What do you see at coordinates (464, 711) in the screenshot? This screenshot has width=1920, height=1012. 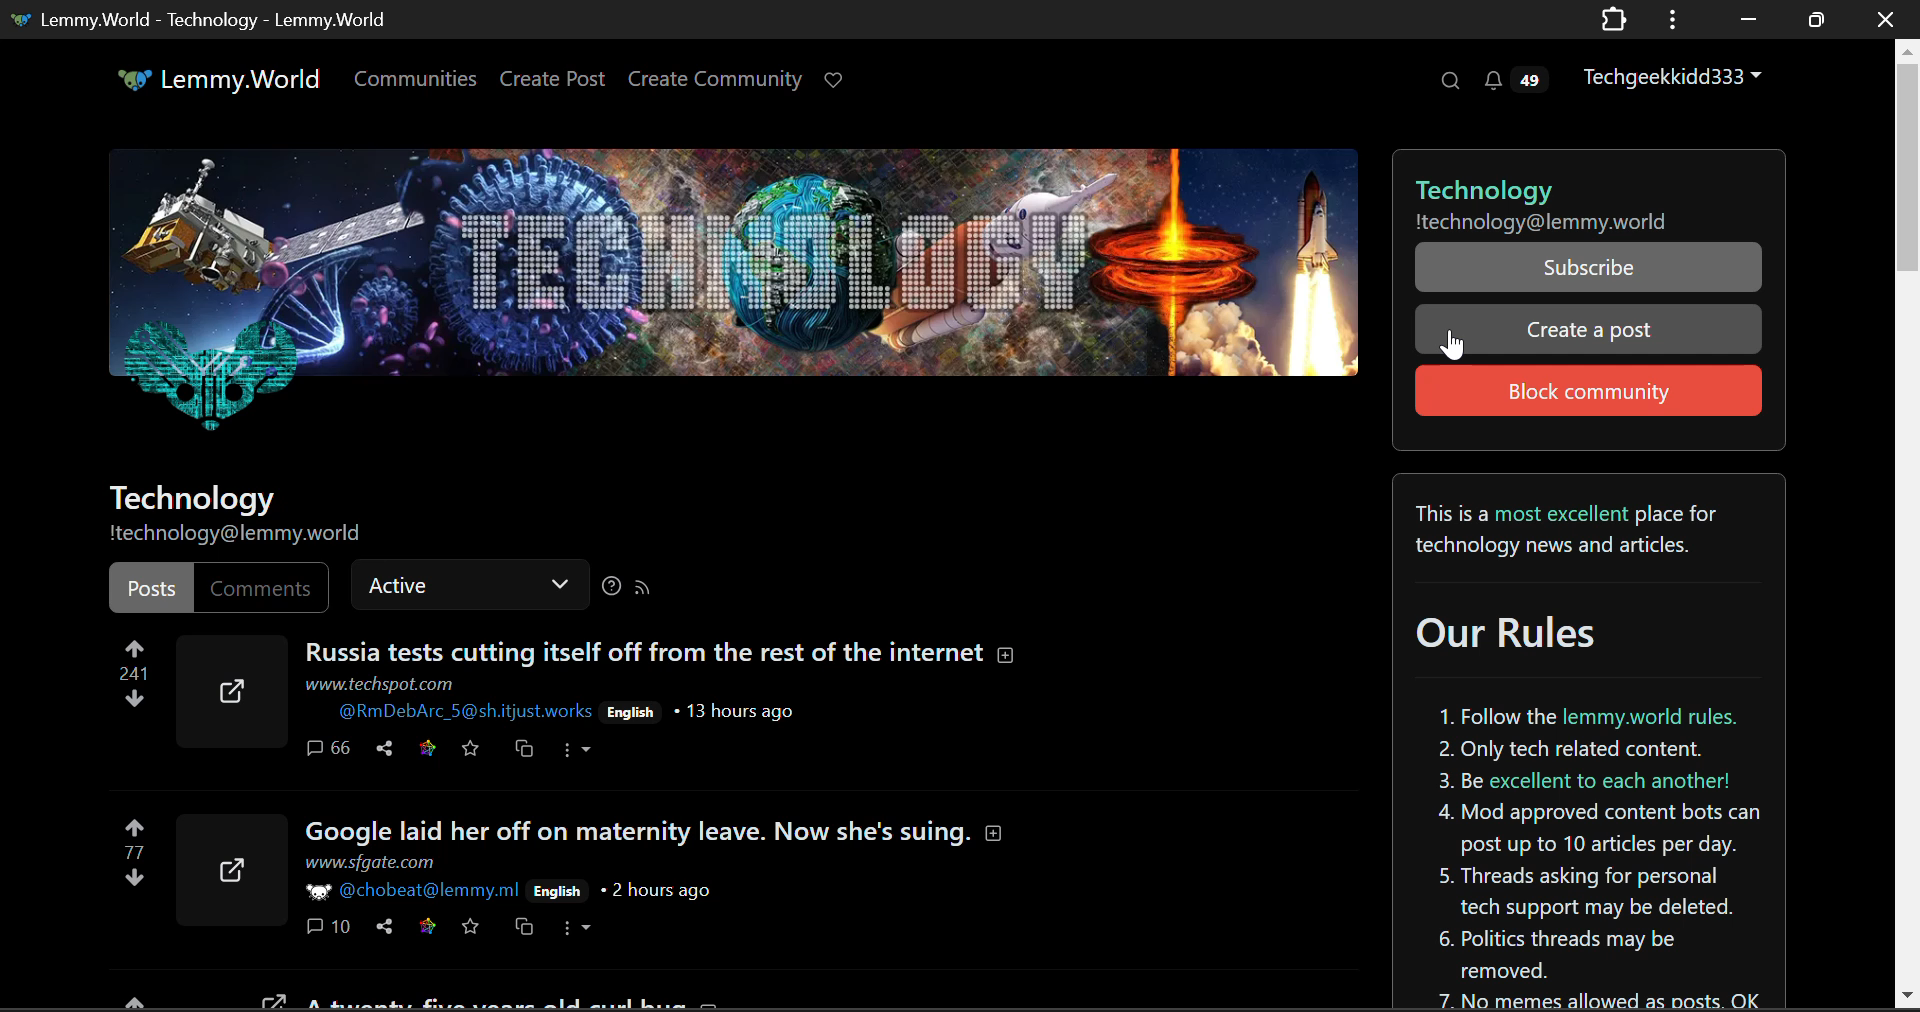 I see `@RmDebArc_3@sh.itjust.works` at bounding box center [464, 711].